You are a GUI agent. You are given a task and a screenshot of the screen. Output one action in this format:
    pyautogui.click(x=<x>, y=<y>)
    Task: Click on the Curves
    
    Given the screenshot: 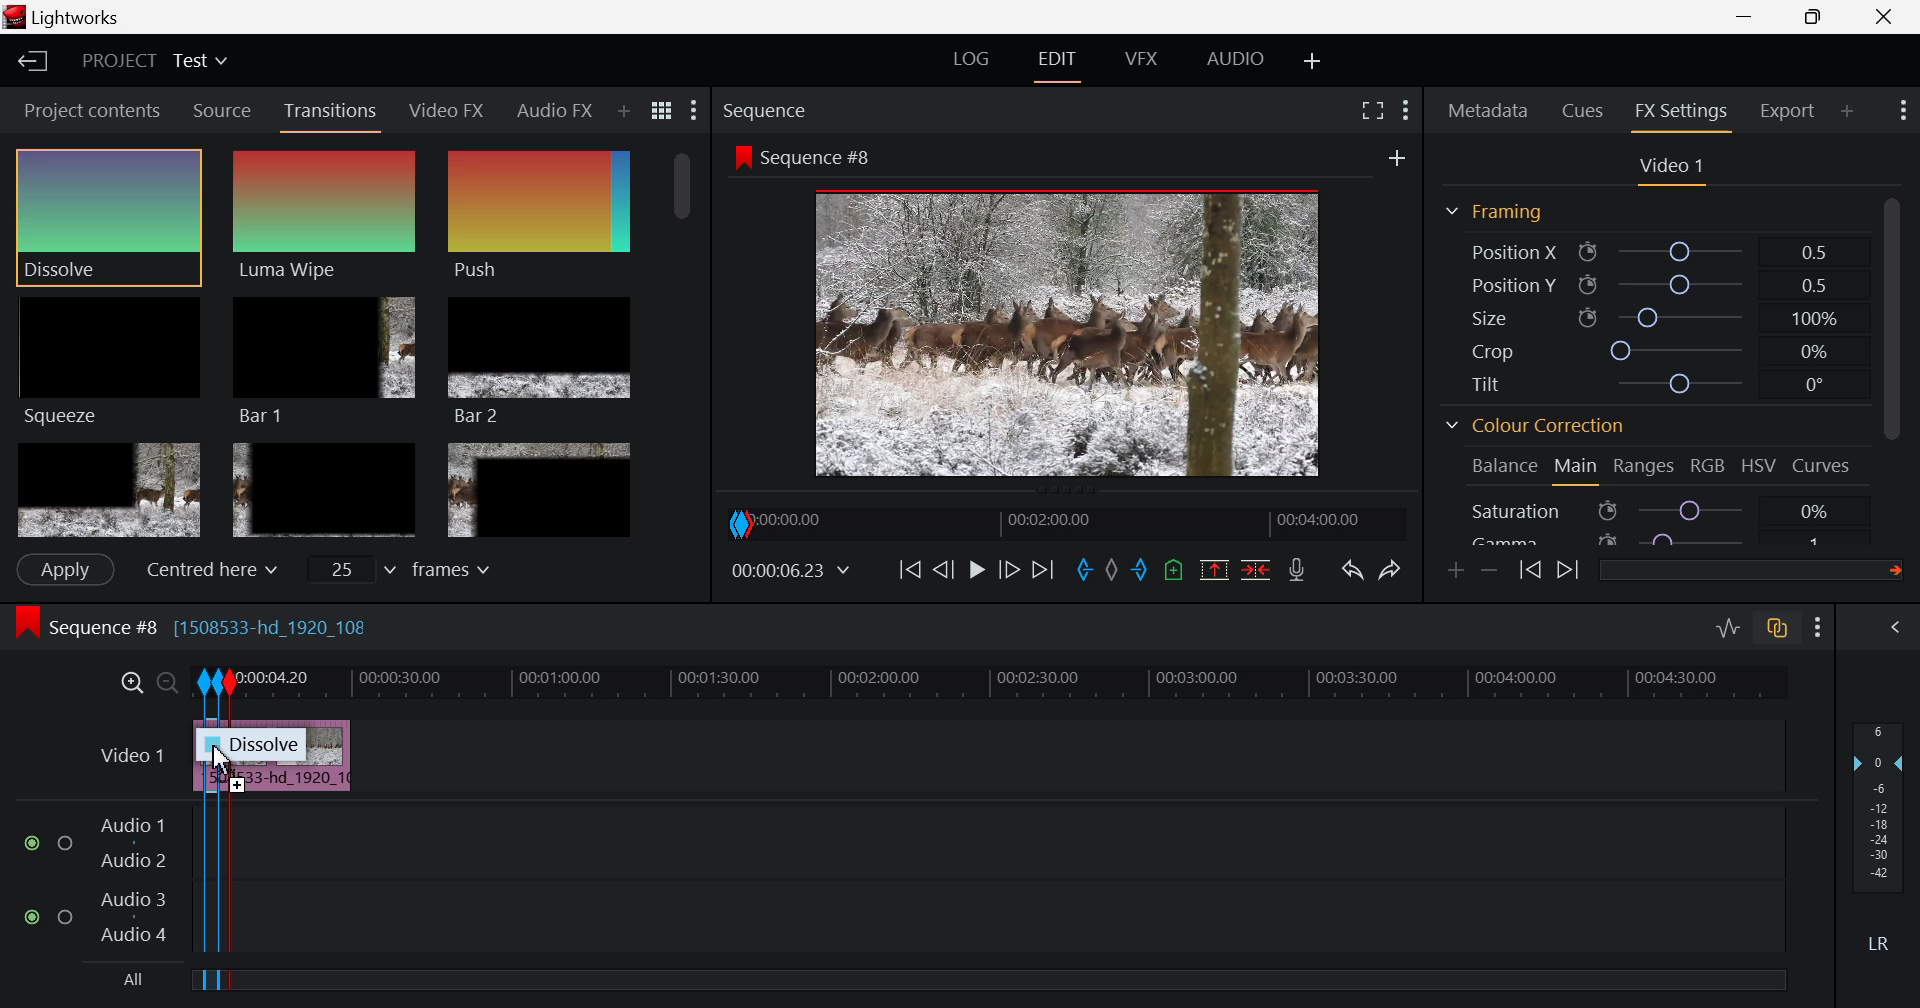 What is the action you would take?
    pyautogui.click(x=1824, y=466)
    